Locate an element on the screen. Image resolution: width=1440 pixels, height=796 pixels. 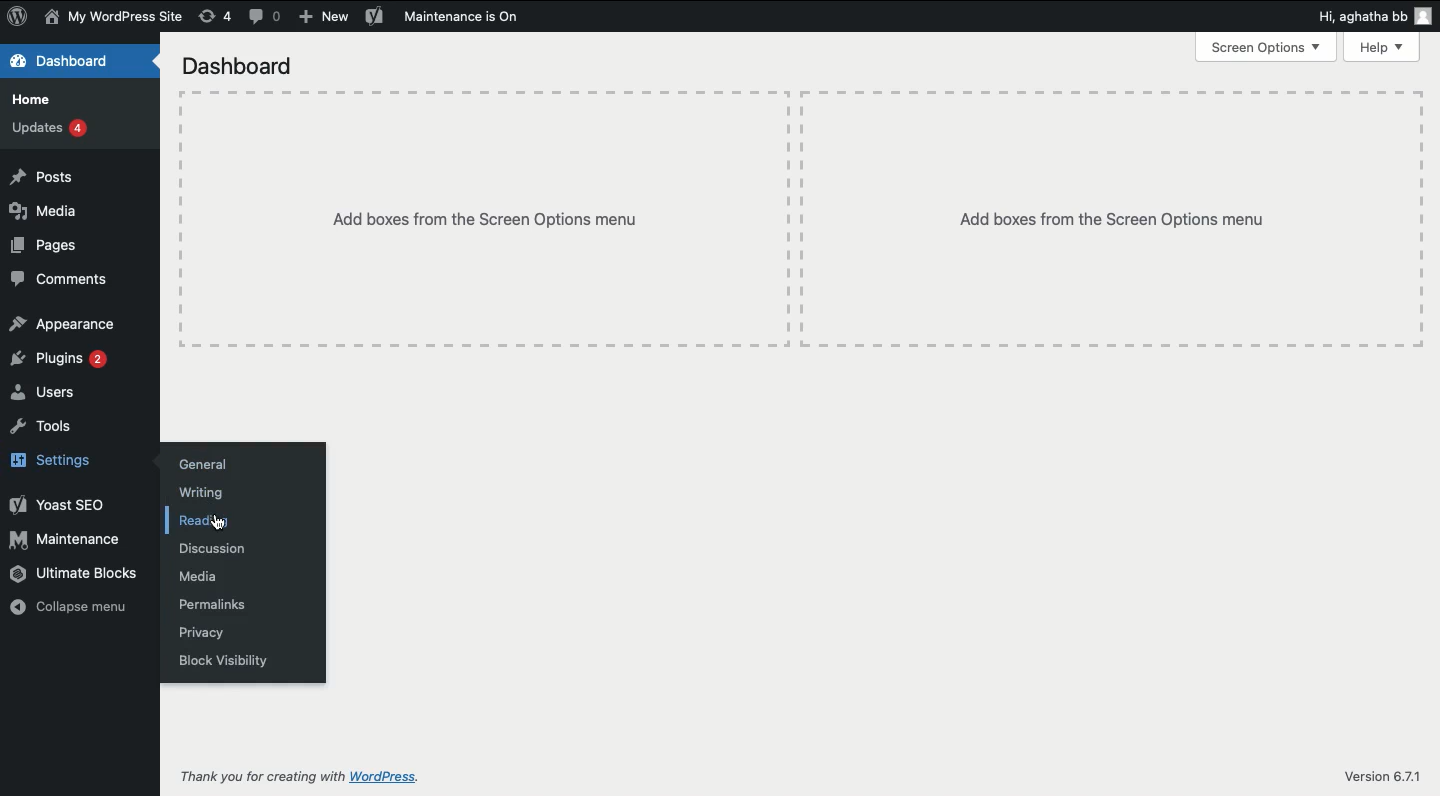
discussion is located at coordinates (212, 549).